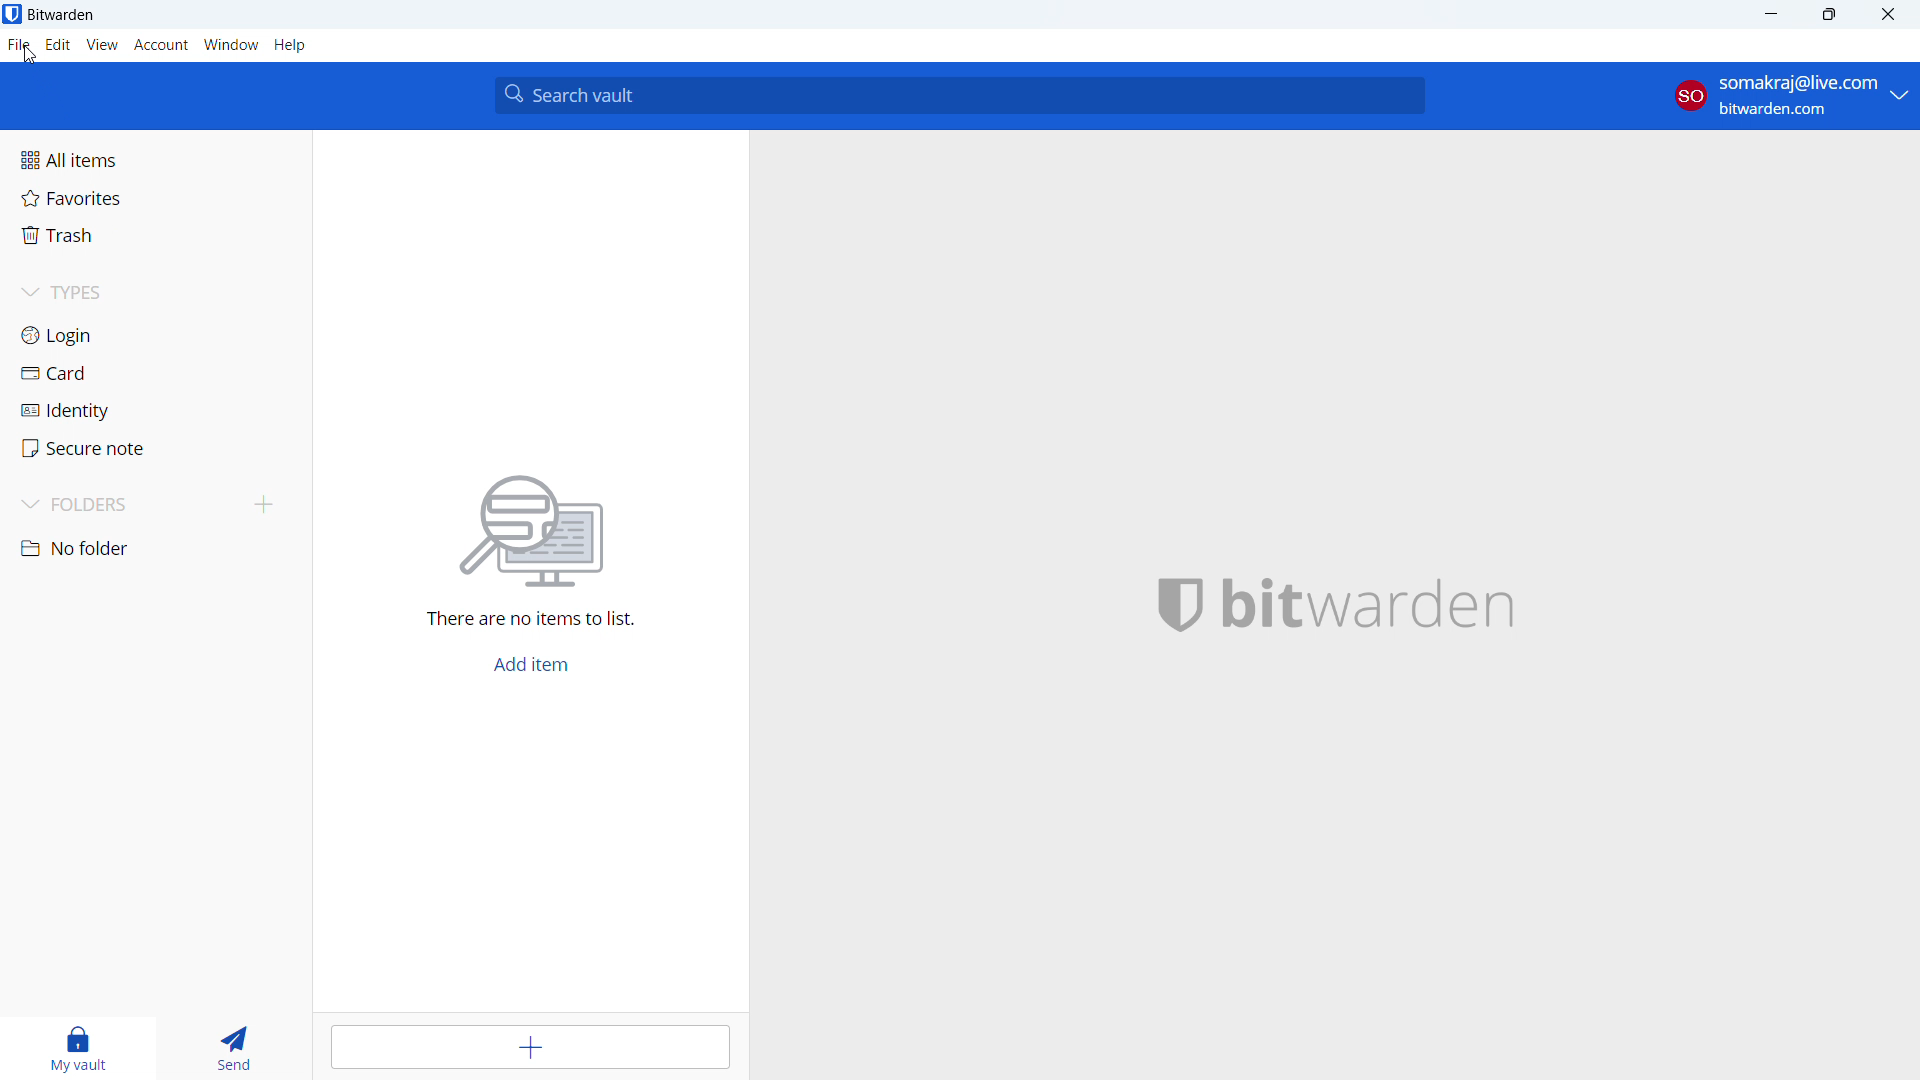 The height and width of the screenshot is (1080, 1920). Describe the element at coordinates (150, 448) in the screenshot. I see `secure note` at that location.